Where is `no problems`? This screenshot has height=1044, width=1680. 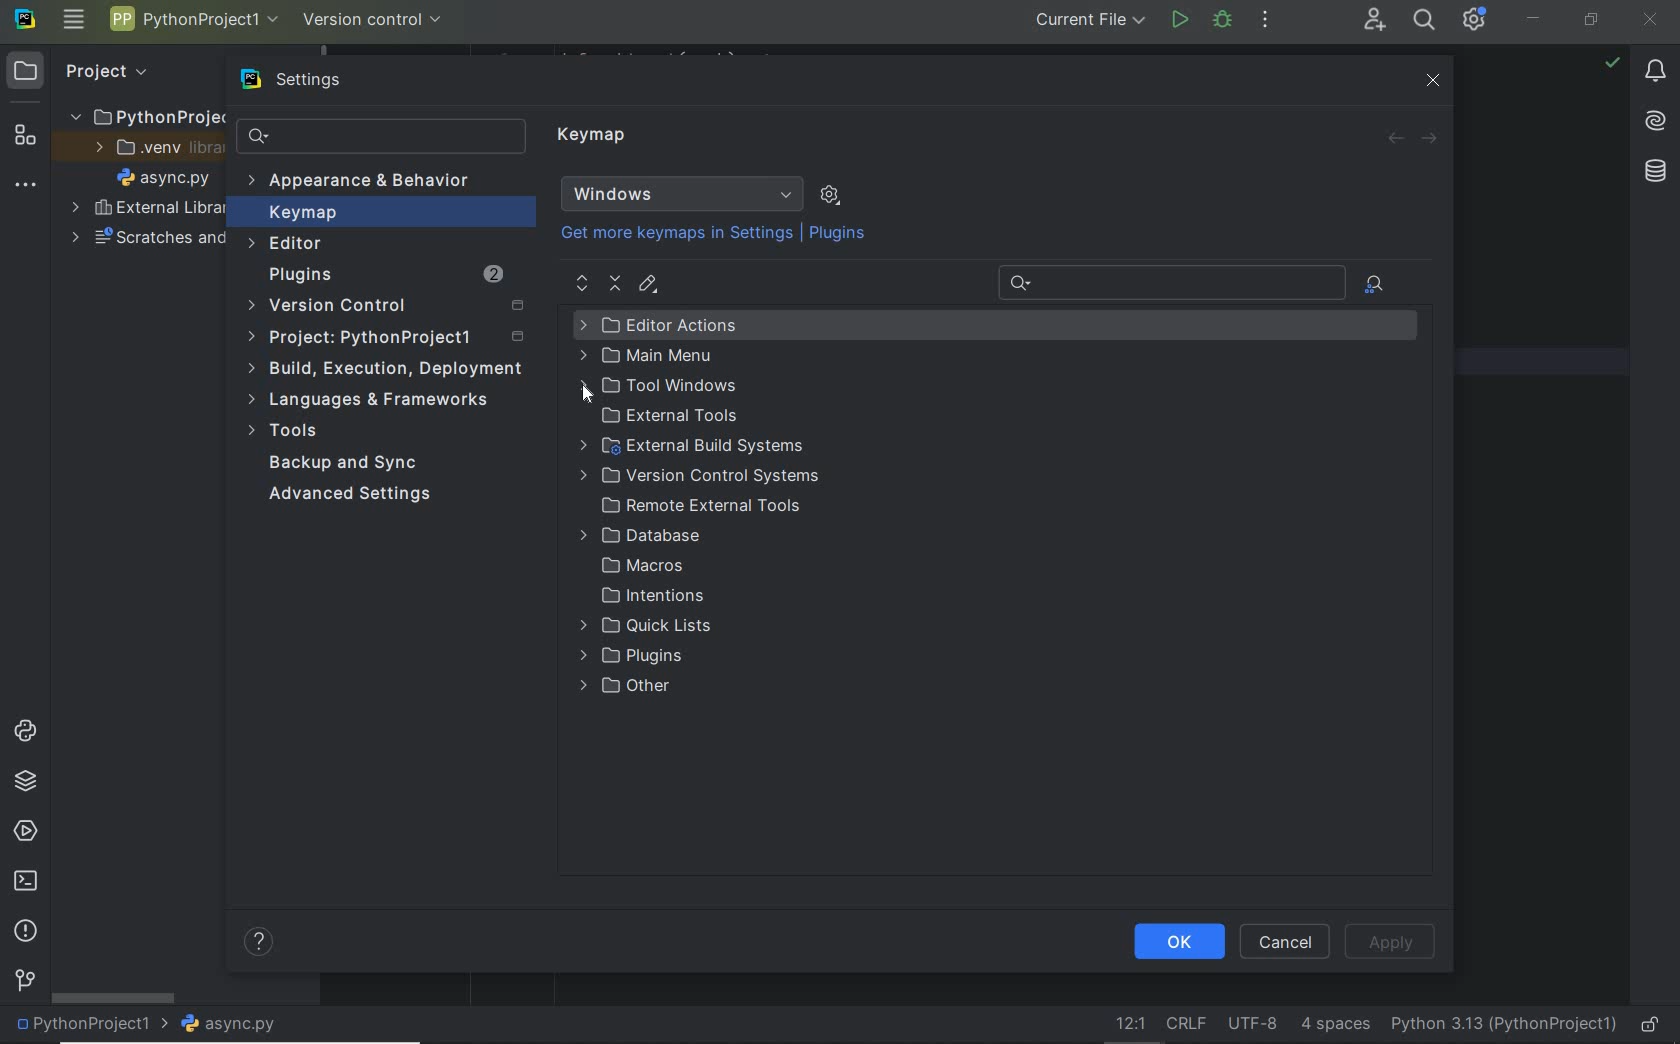 no problems is located at coordinates (1612, 62).